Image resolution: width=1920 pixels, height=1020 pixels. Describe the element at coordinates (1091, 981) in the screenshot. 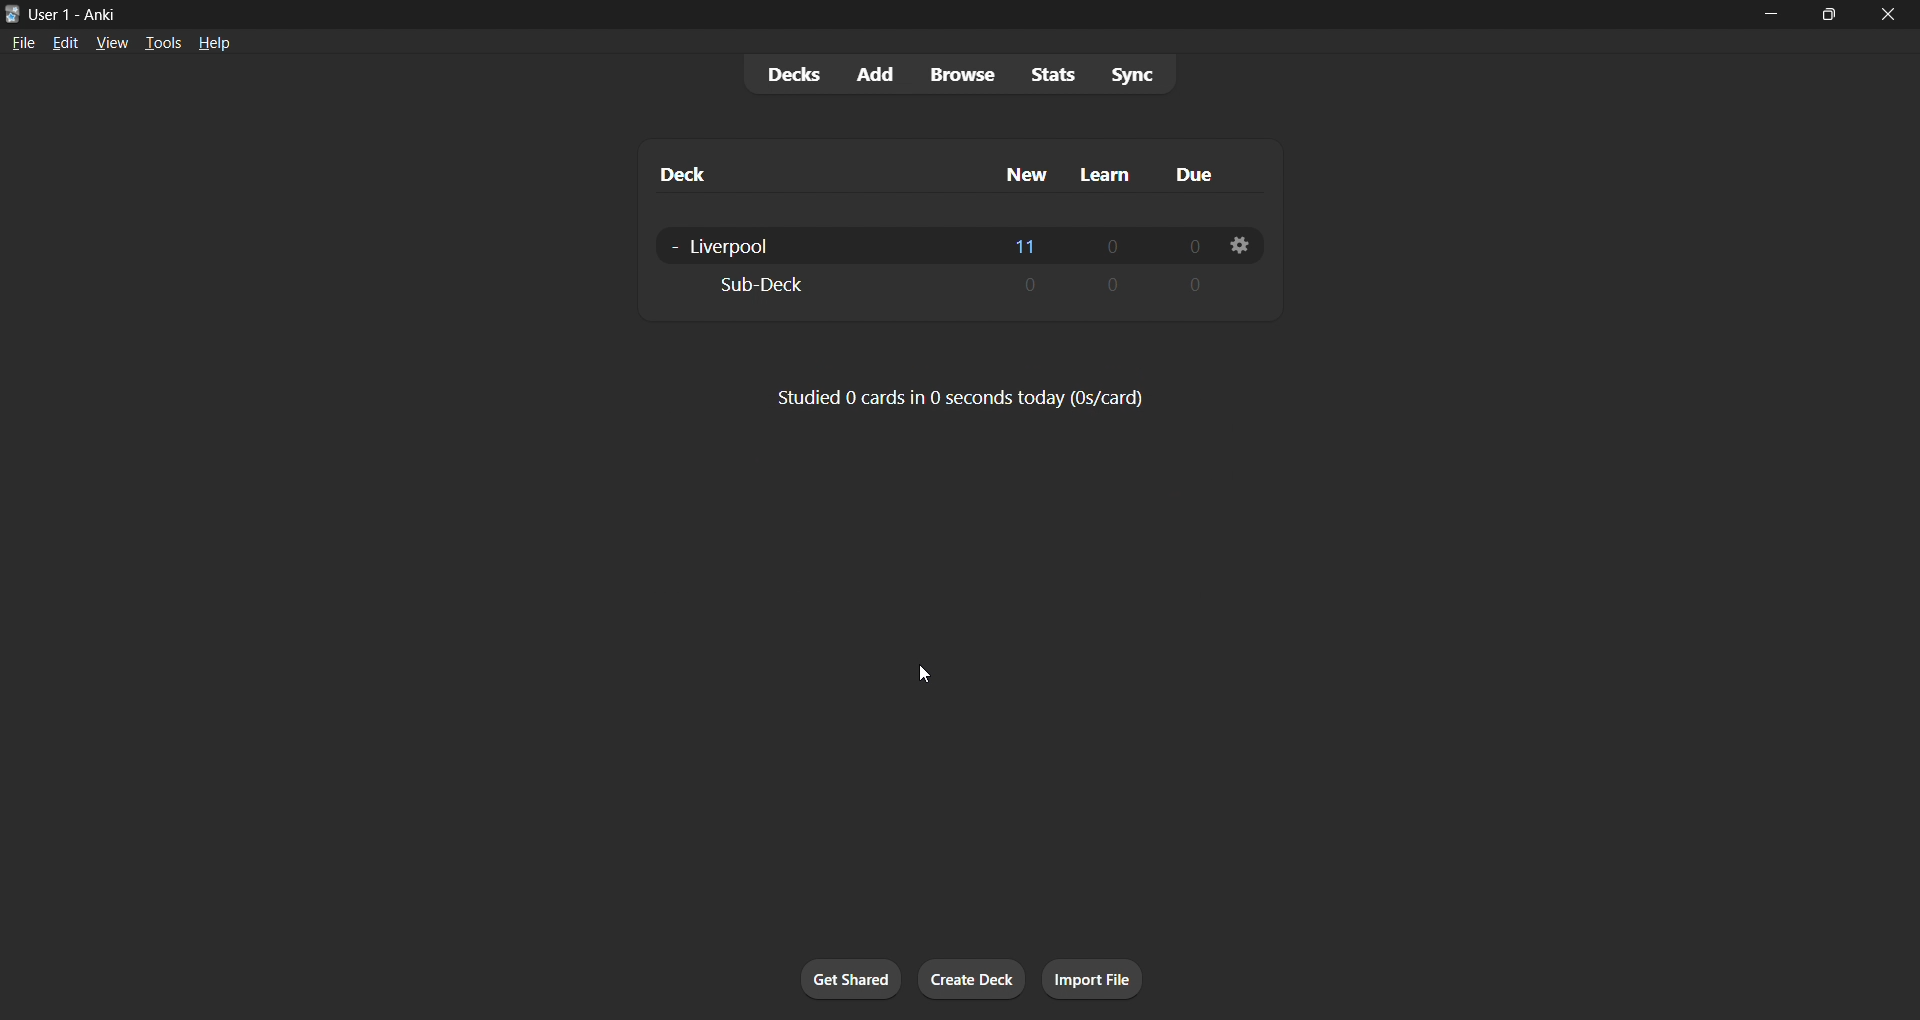

I see `import file` at that location.